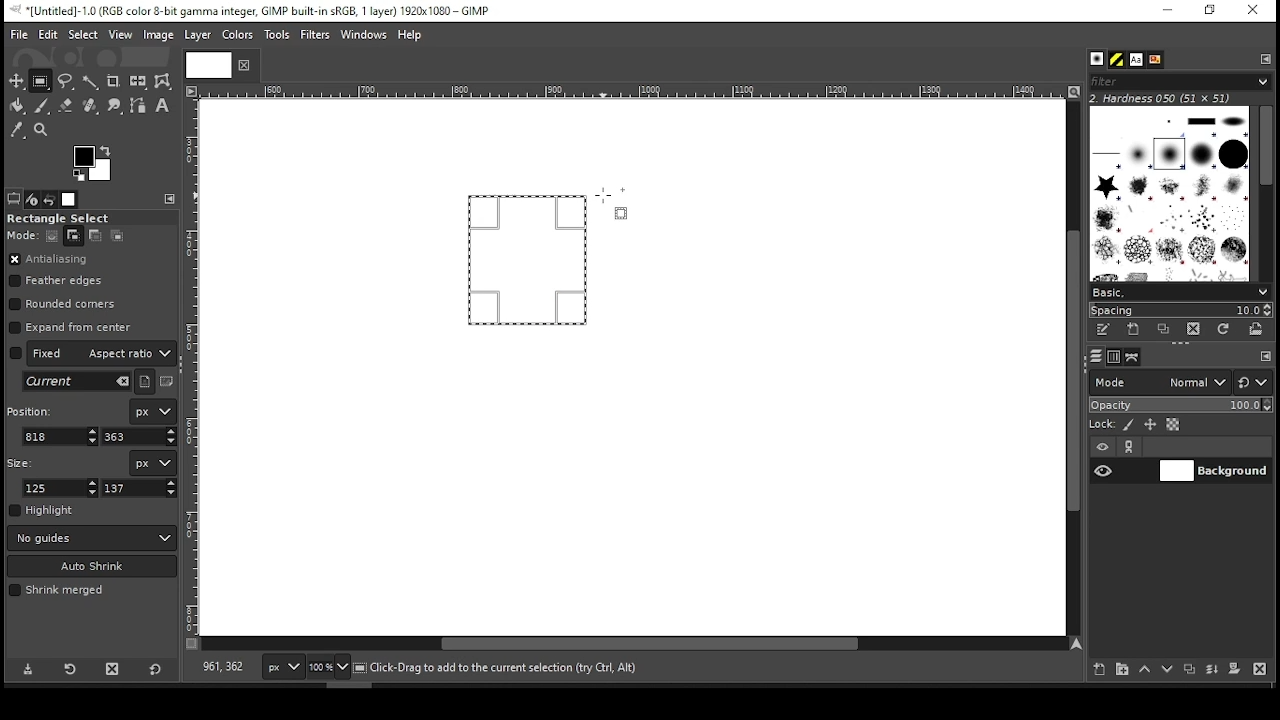  I want to click on px, so click(282, 669).